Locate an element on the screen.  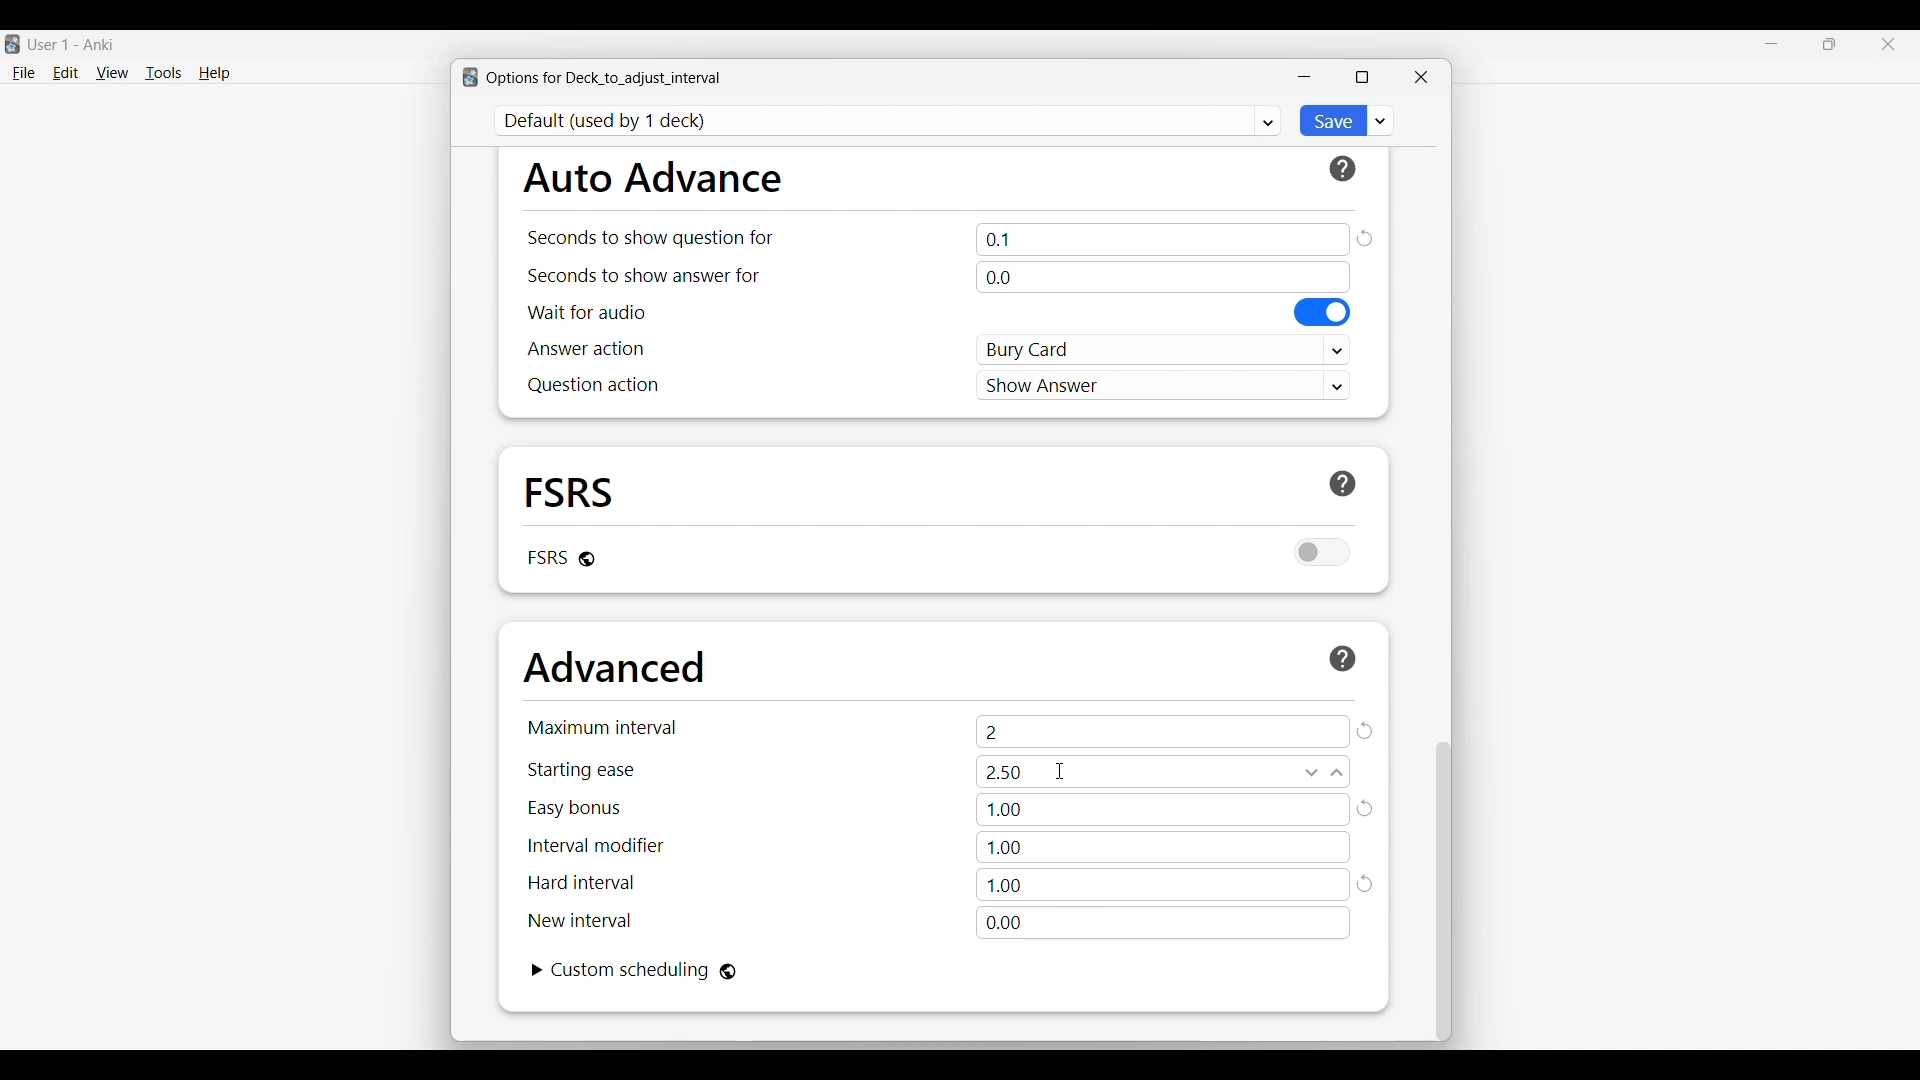
Save and other options is located at coordinates (1381, 120).